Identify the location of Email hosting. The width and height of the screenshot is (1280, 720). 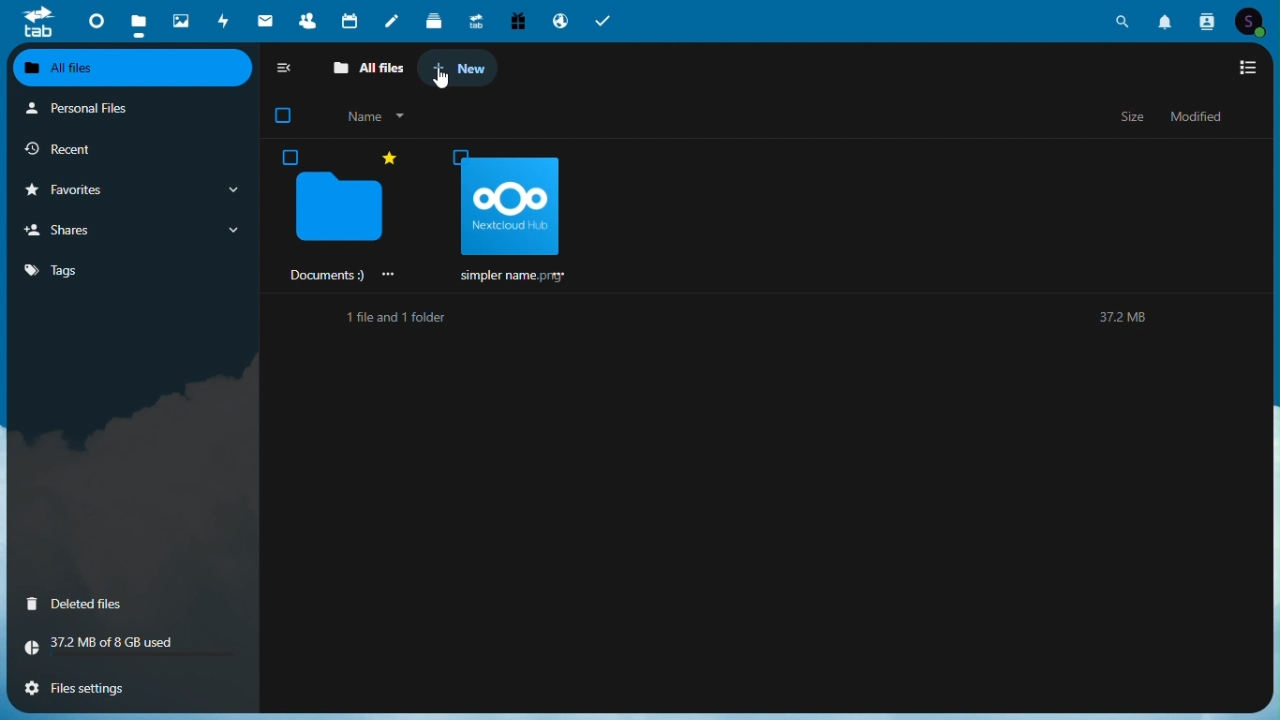
(561, 19).